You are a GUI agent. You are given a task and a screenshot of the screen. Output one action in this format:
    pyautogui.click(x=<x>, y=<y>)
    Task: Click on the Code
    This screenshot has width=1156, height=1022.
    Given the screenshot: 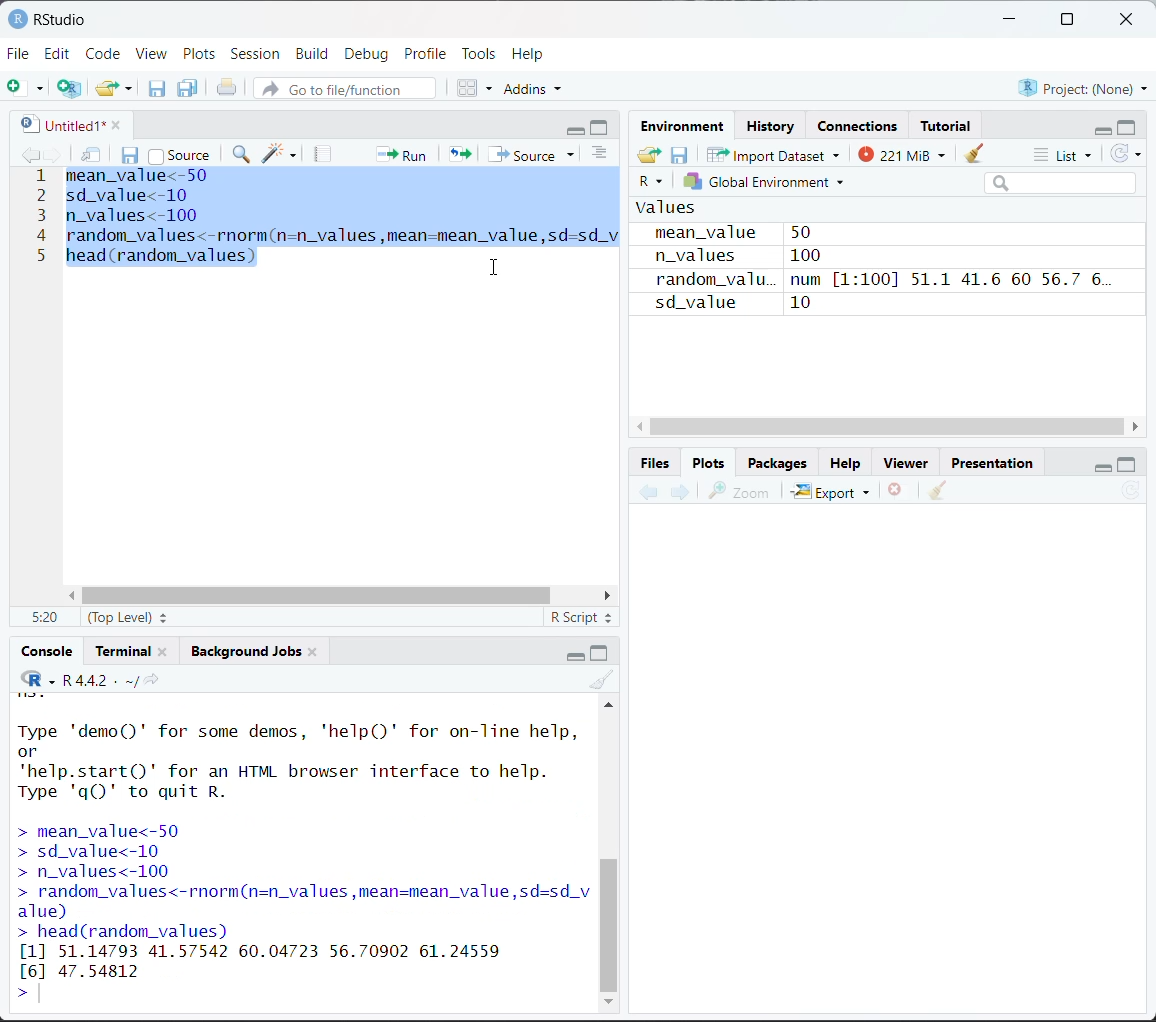 What is the action you would take?
    pyautogui.click(x=105, y=52)
    